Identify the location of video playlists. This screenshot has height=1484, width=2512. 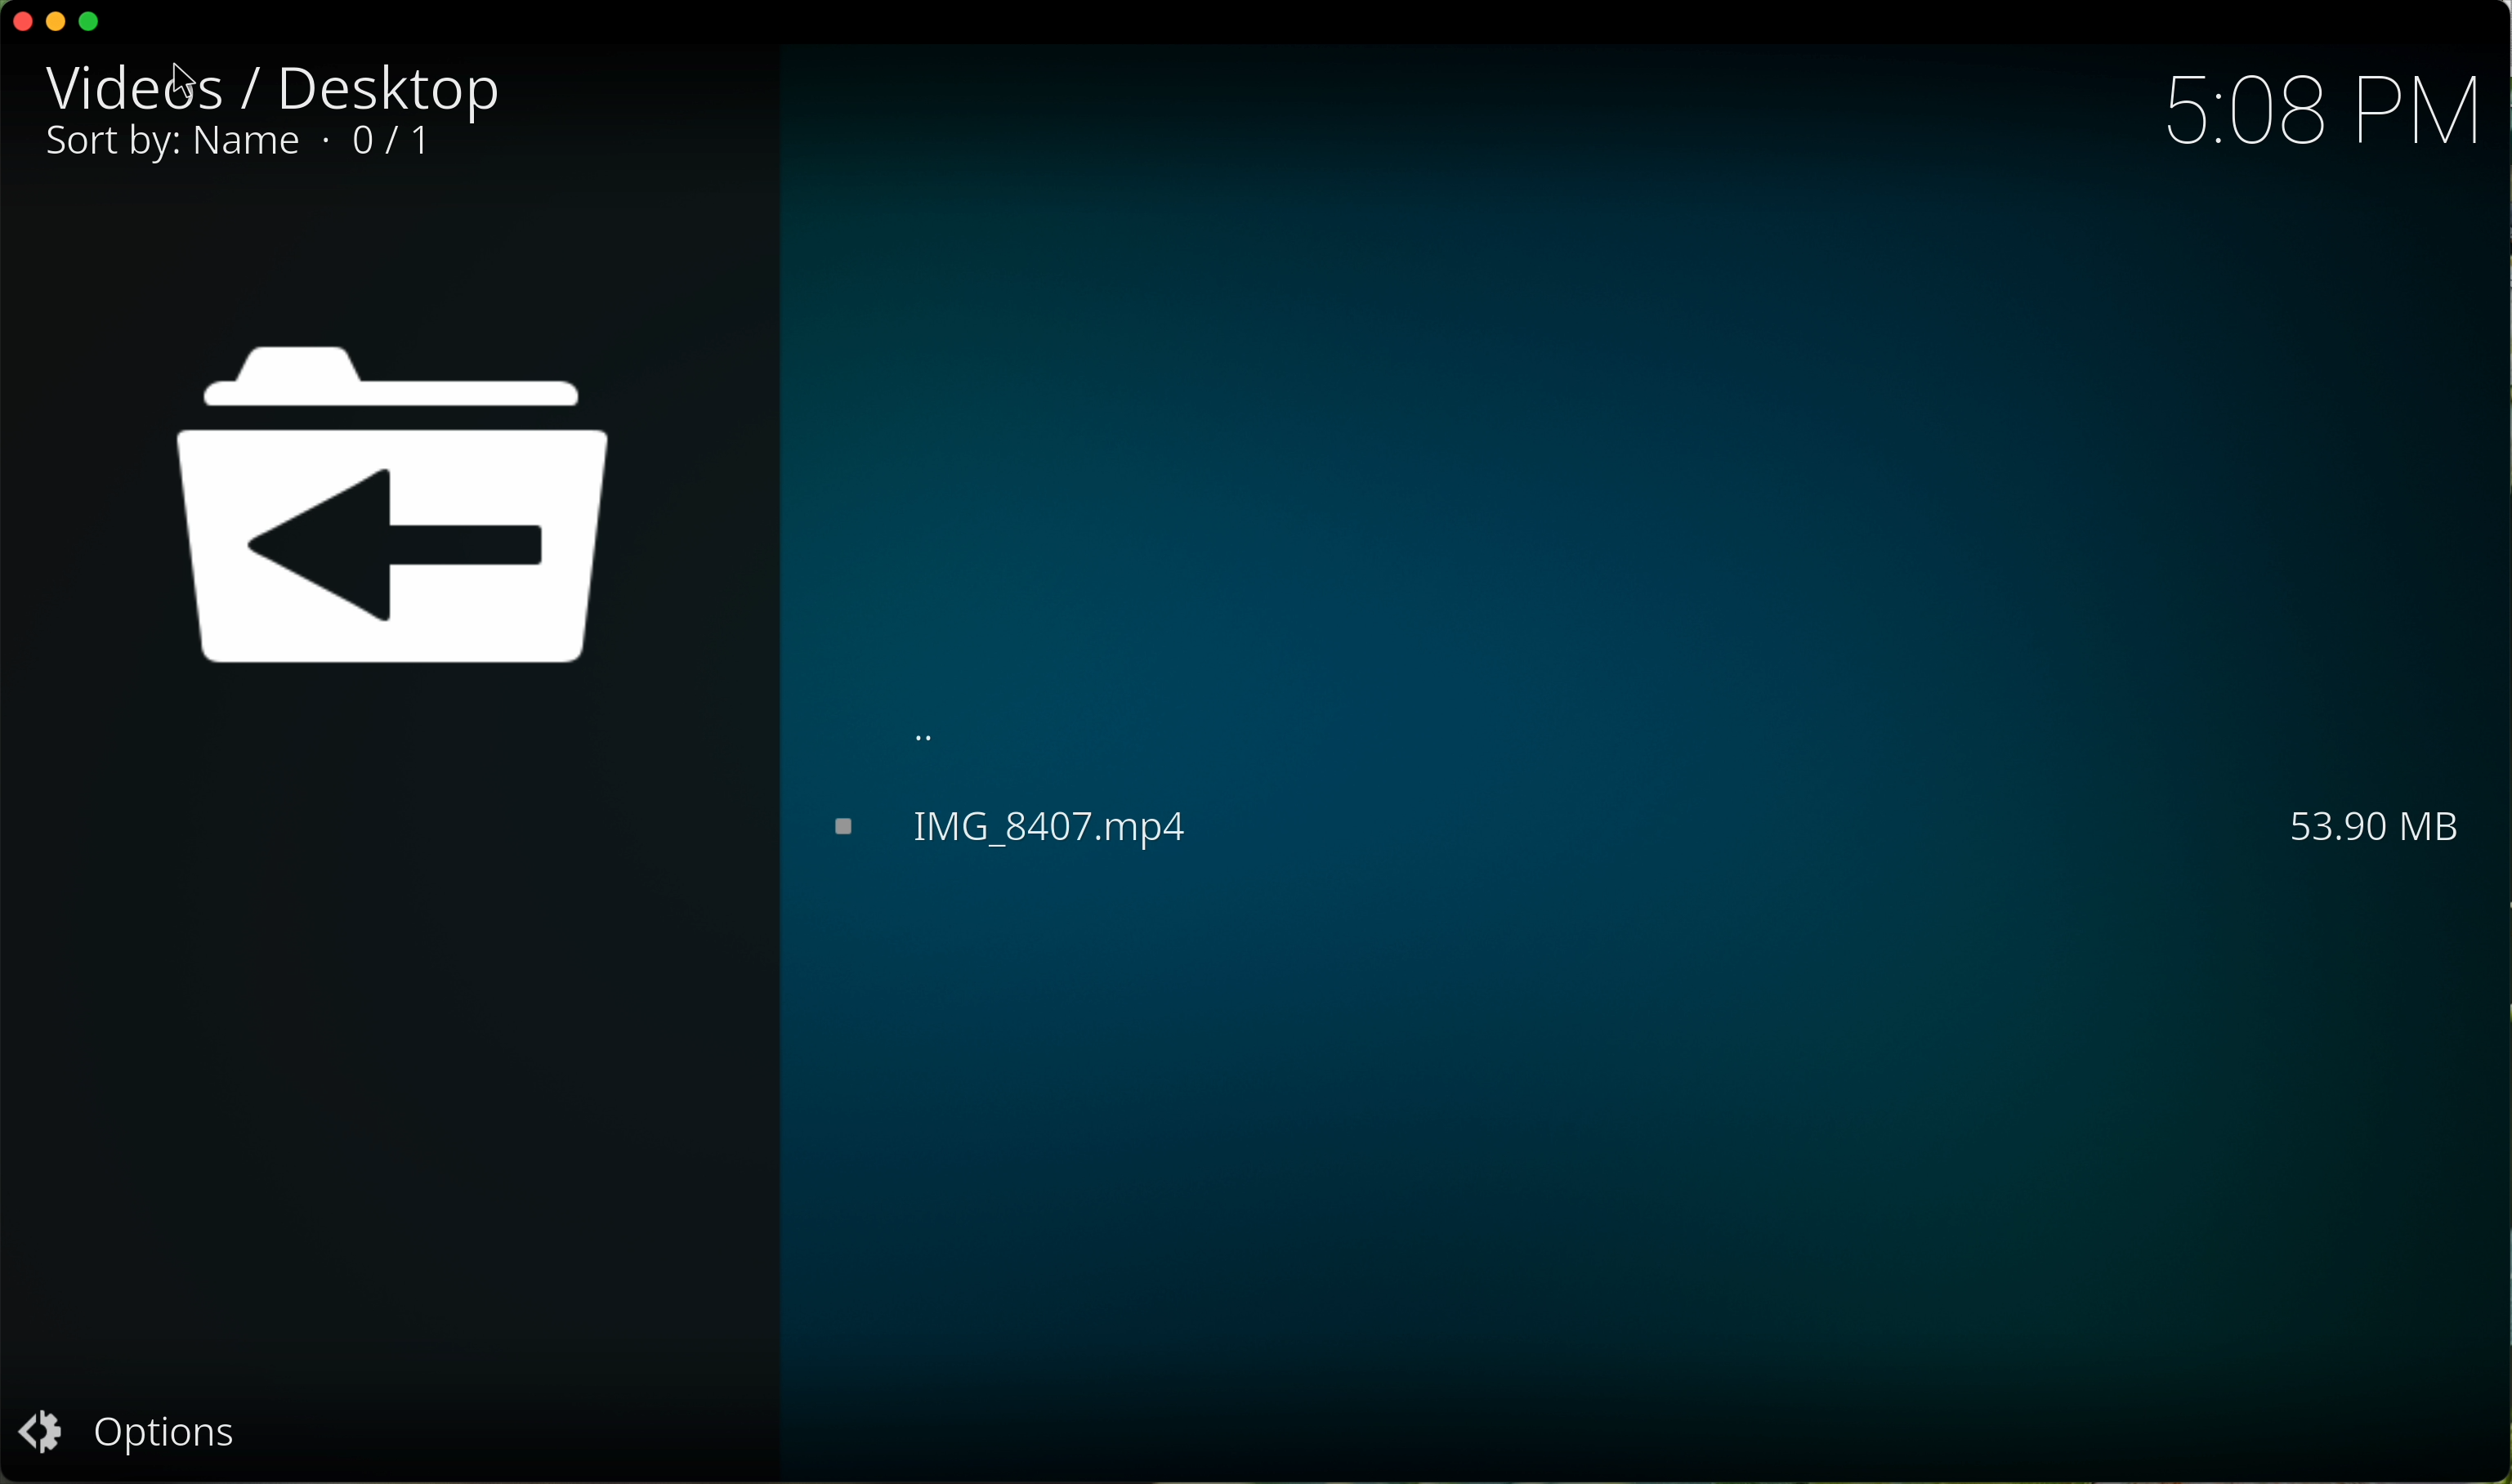
(1005, 829).